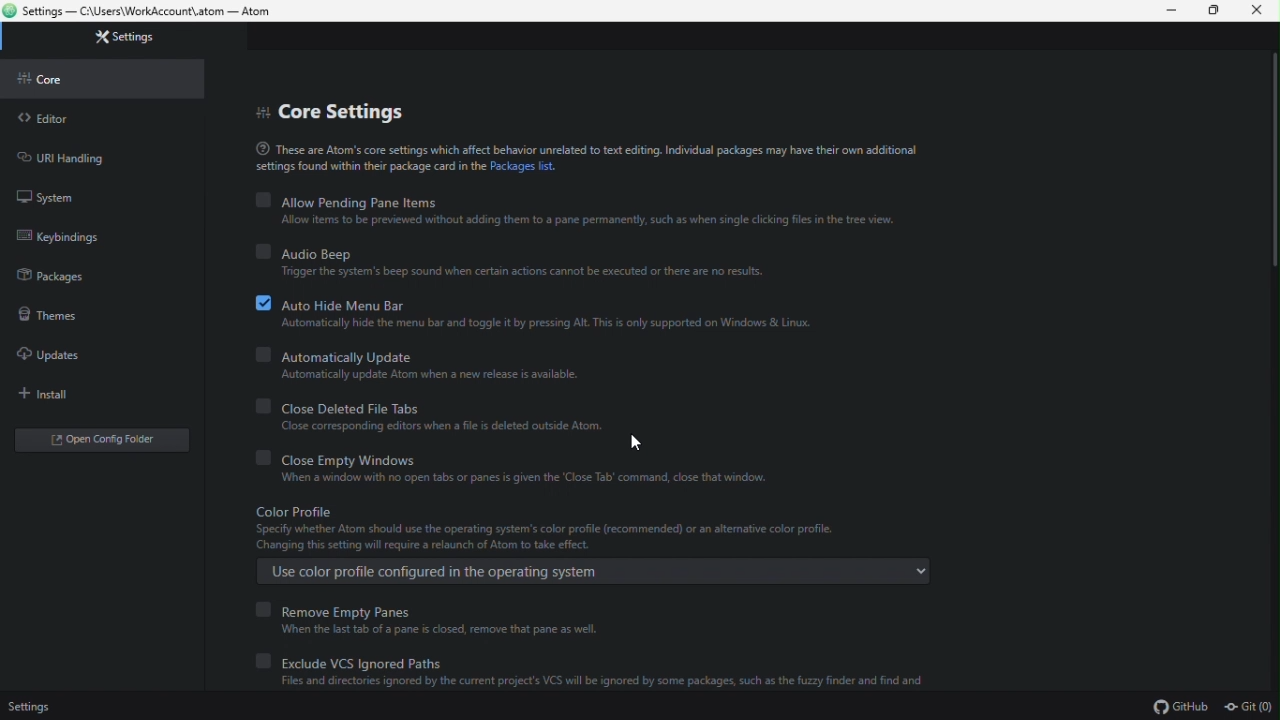 This screenshot has height=720, width=1280. What do you see at coordinates (435, 428) in the screenshot?
I see `Close corresponding editors when a file is deleted outside Atom.` at bounding box center [435, 428].